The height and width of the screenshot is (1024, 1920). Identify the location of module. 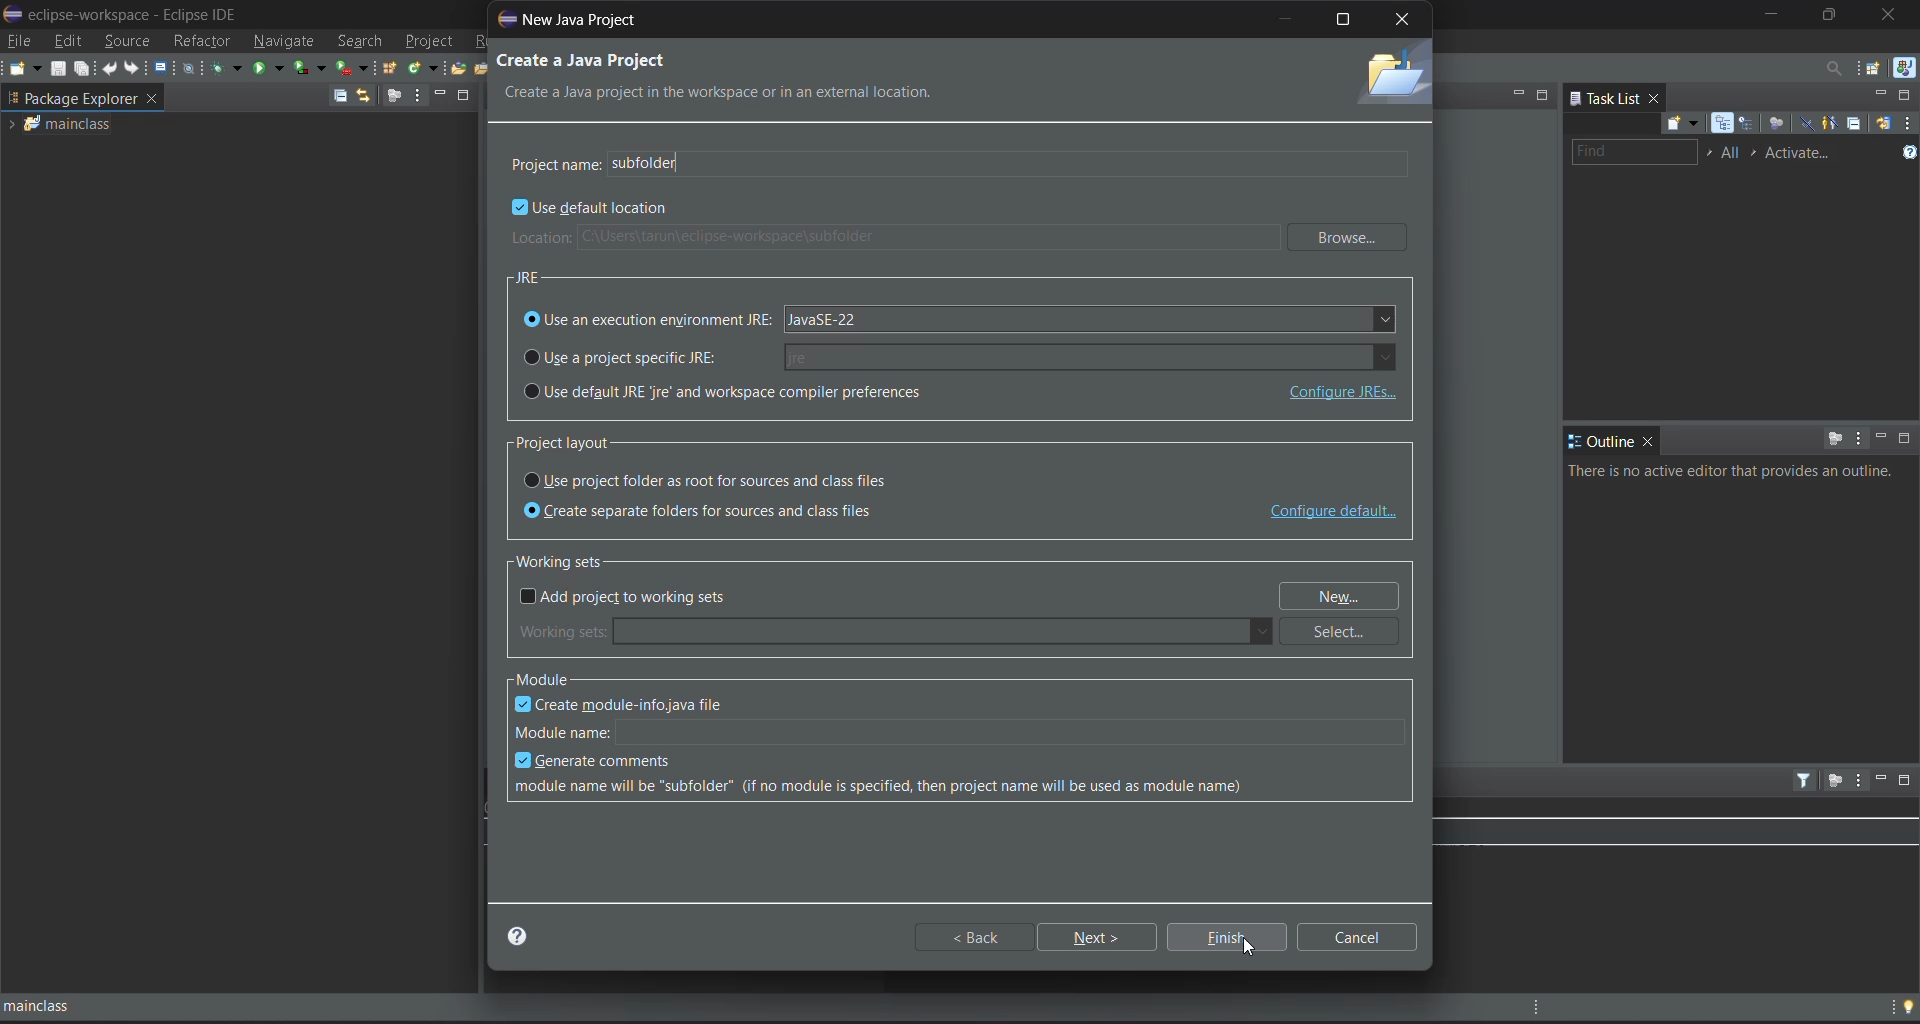
(552, 679).